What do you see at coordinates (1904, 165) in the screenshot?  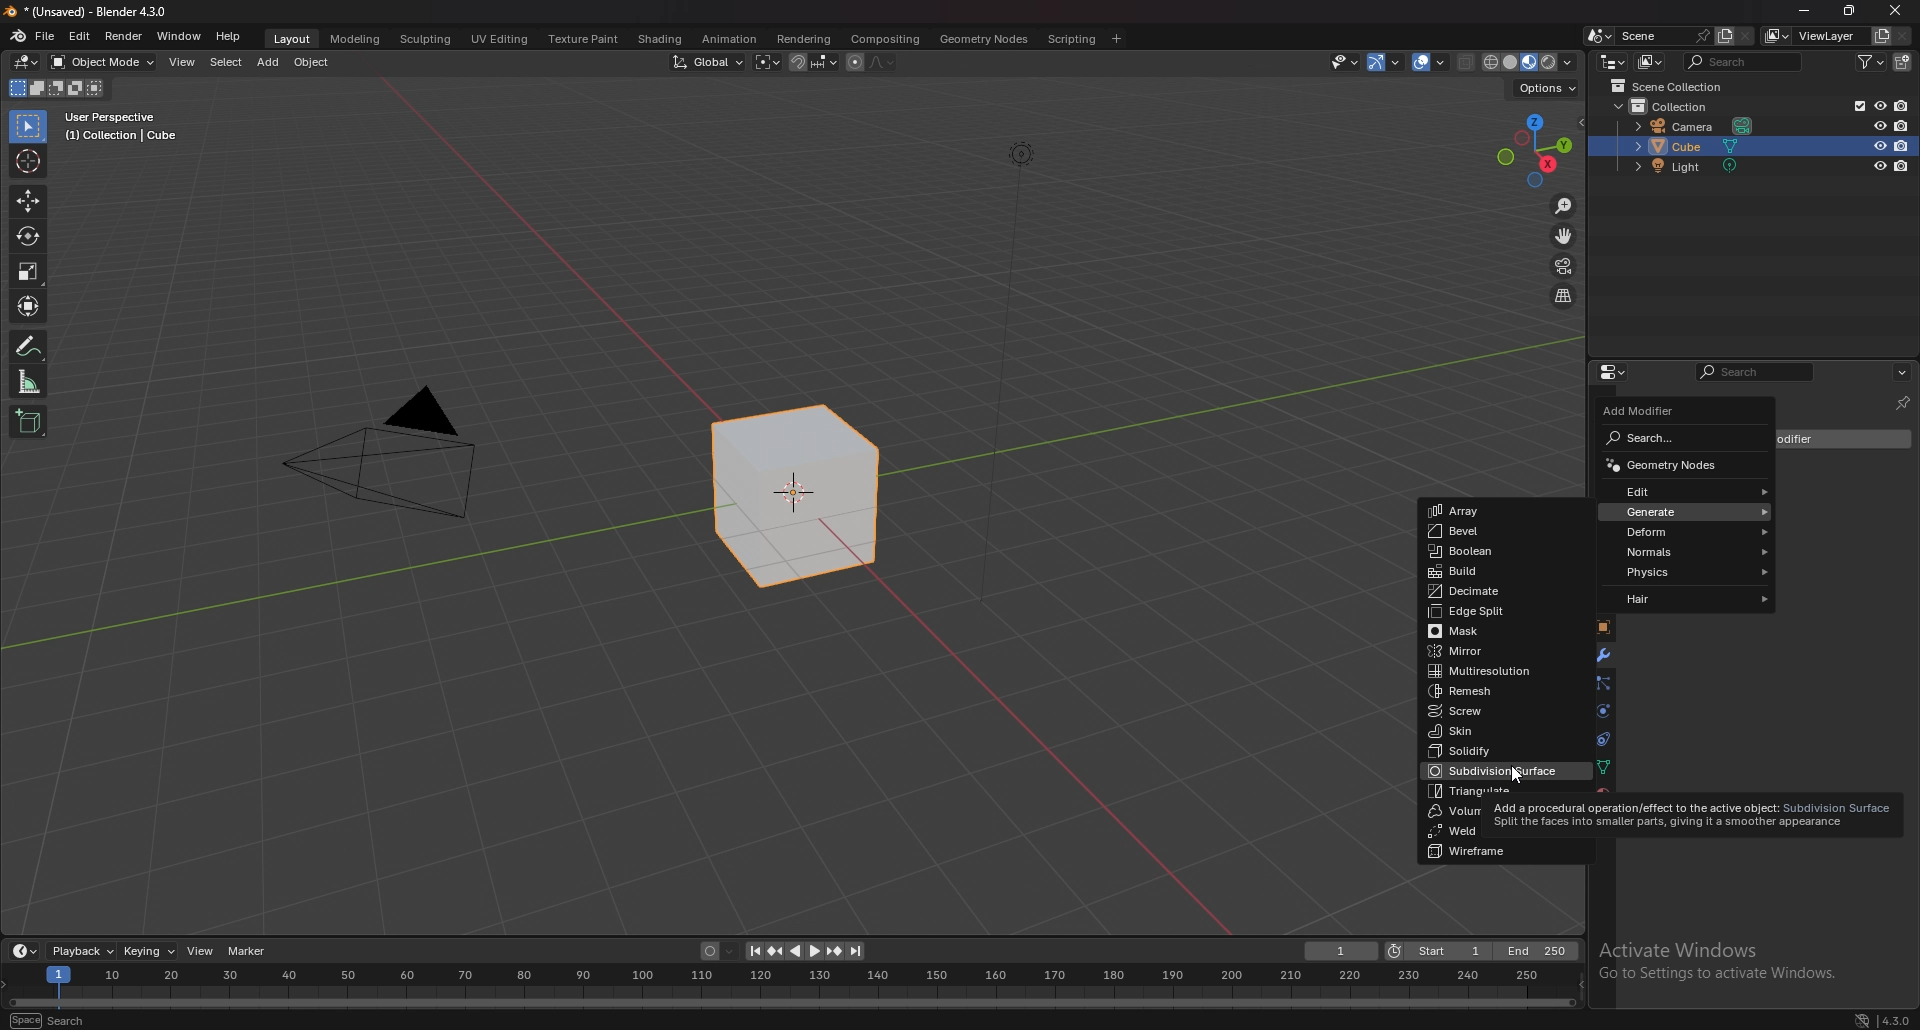 I see `disable in renders` at bounding box center [1904, 165].